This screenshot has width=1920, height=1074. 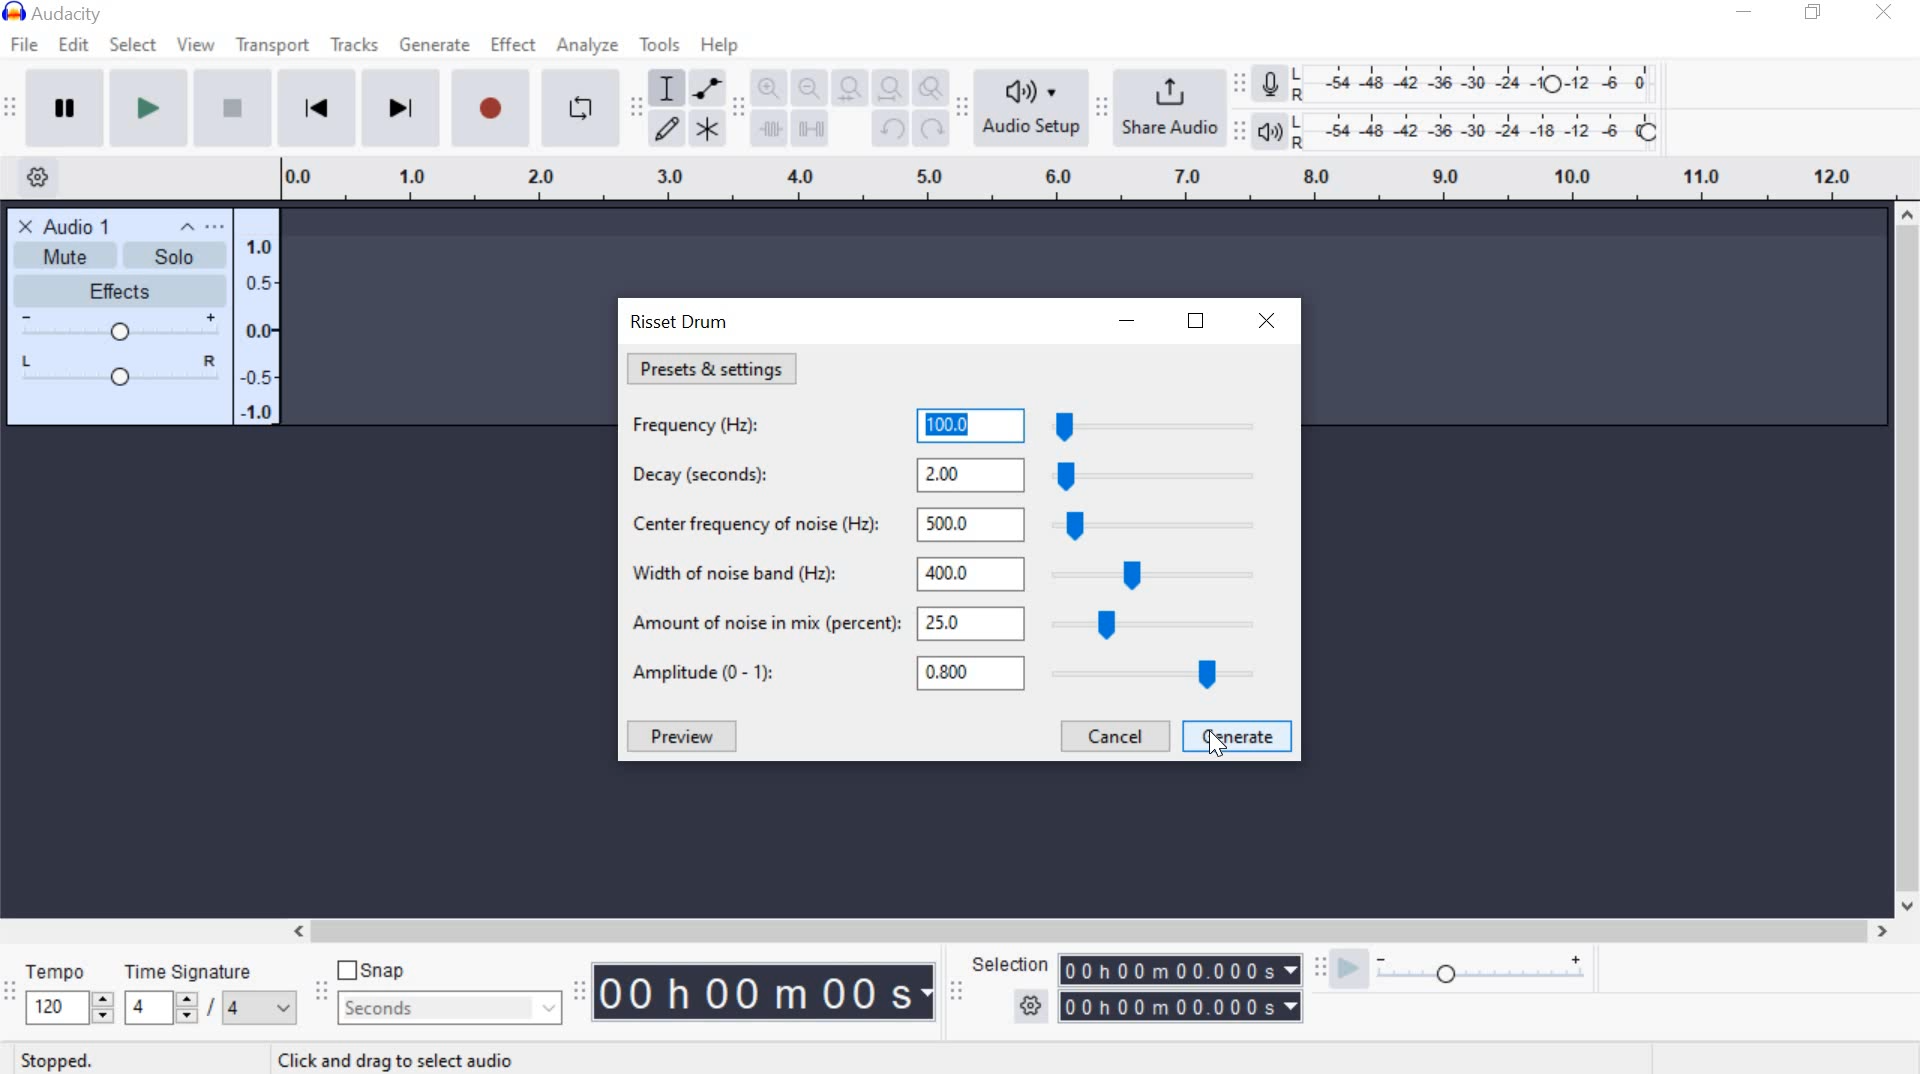 What do you see at coordinates (194, 46) in the screenshot?
I see `view` at bounding box center [194, 46].